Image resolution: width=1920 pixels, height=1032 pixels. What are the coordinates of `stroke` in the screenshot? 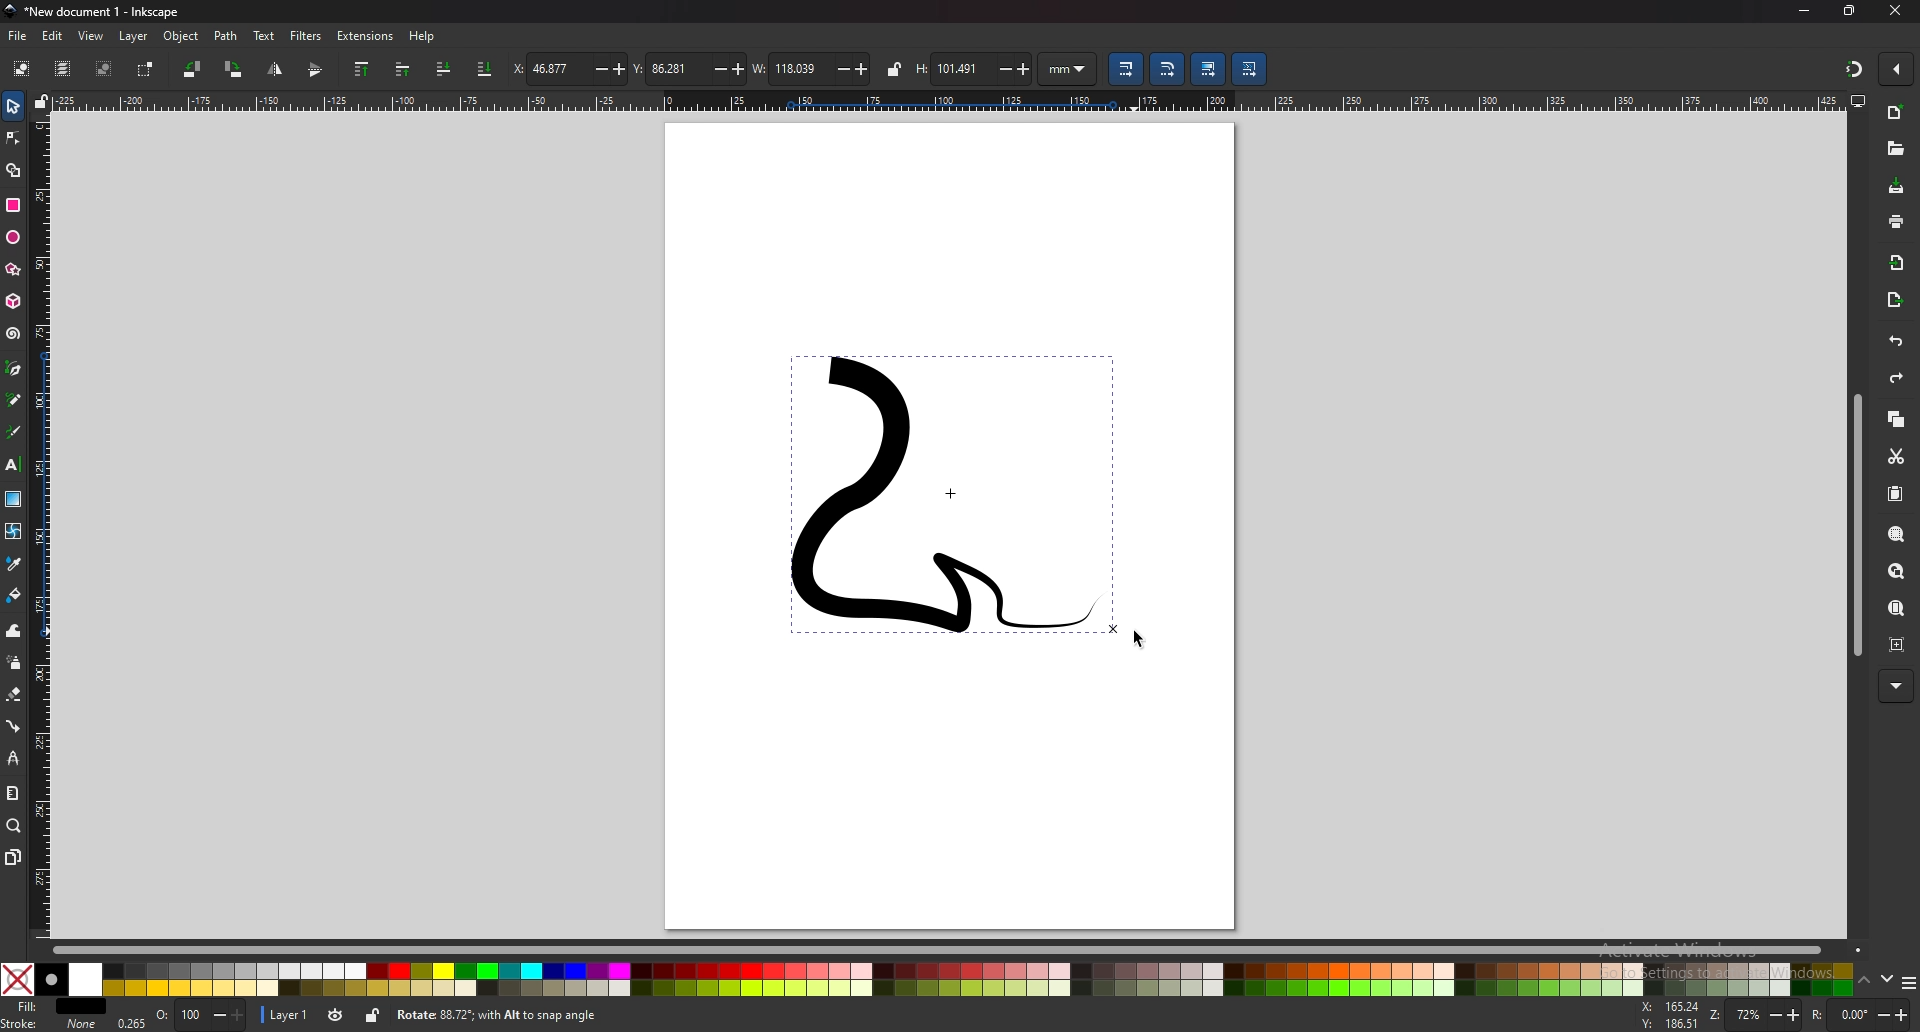 It's located at (51, 1024).